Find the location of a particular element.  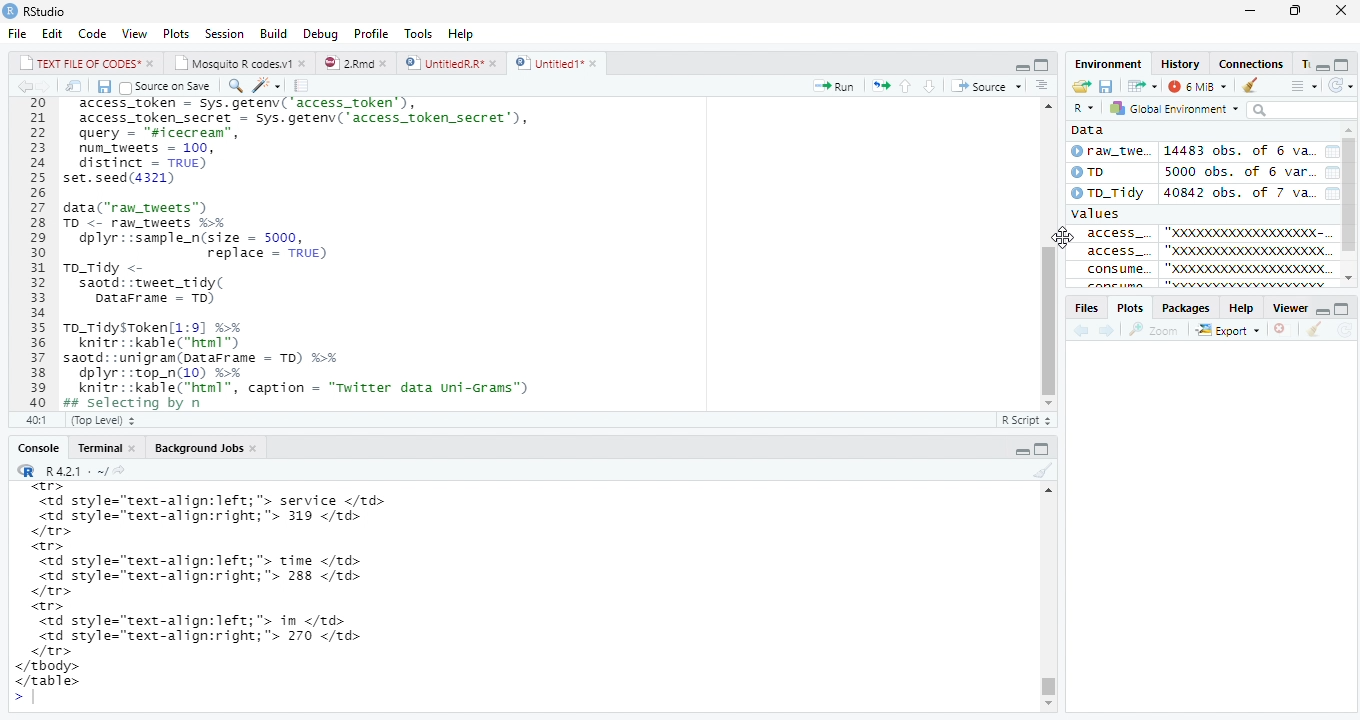

©) Untitied1* is located at coordinates (563, 64).